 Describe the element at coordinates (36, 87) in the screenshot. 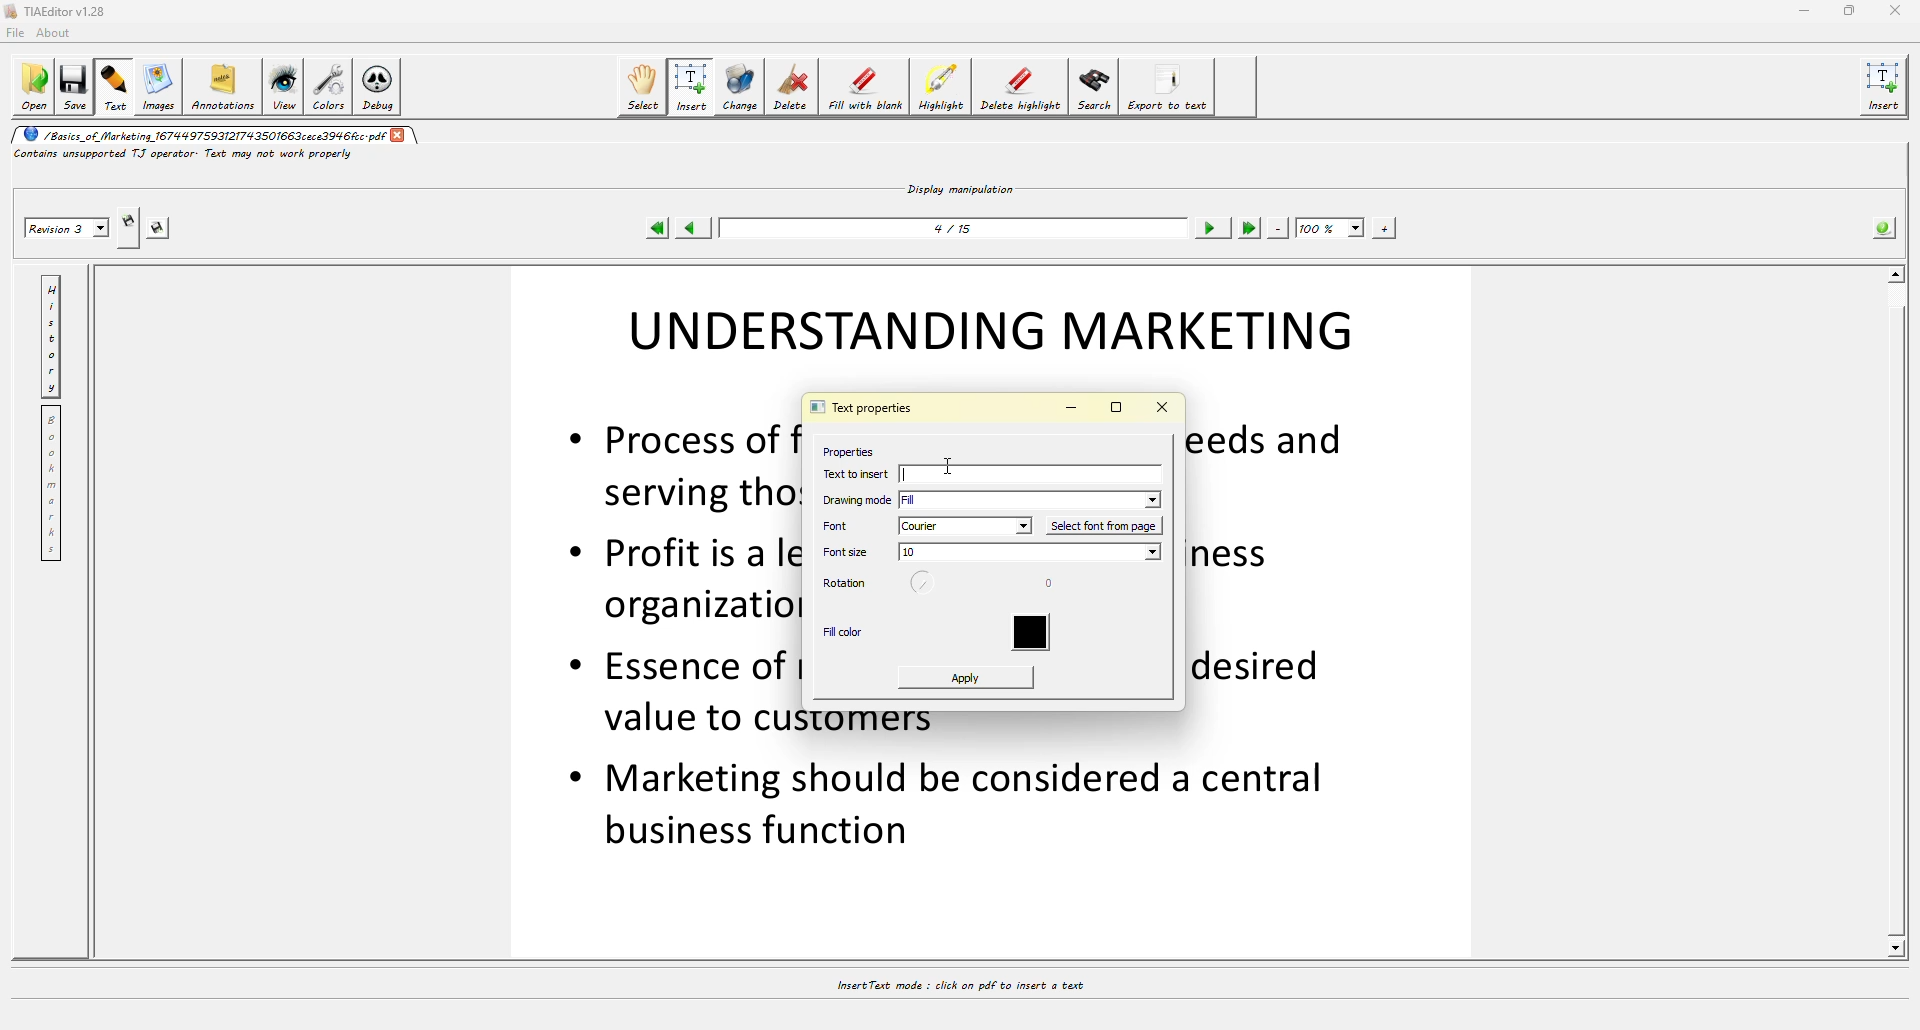

I see `open` at that location.